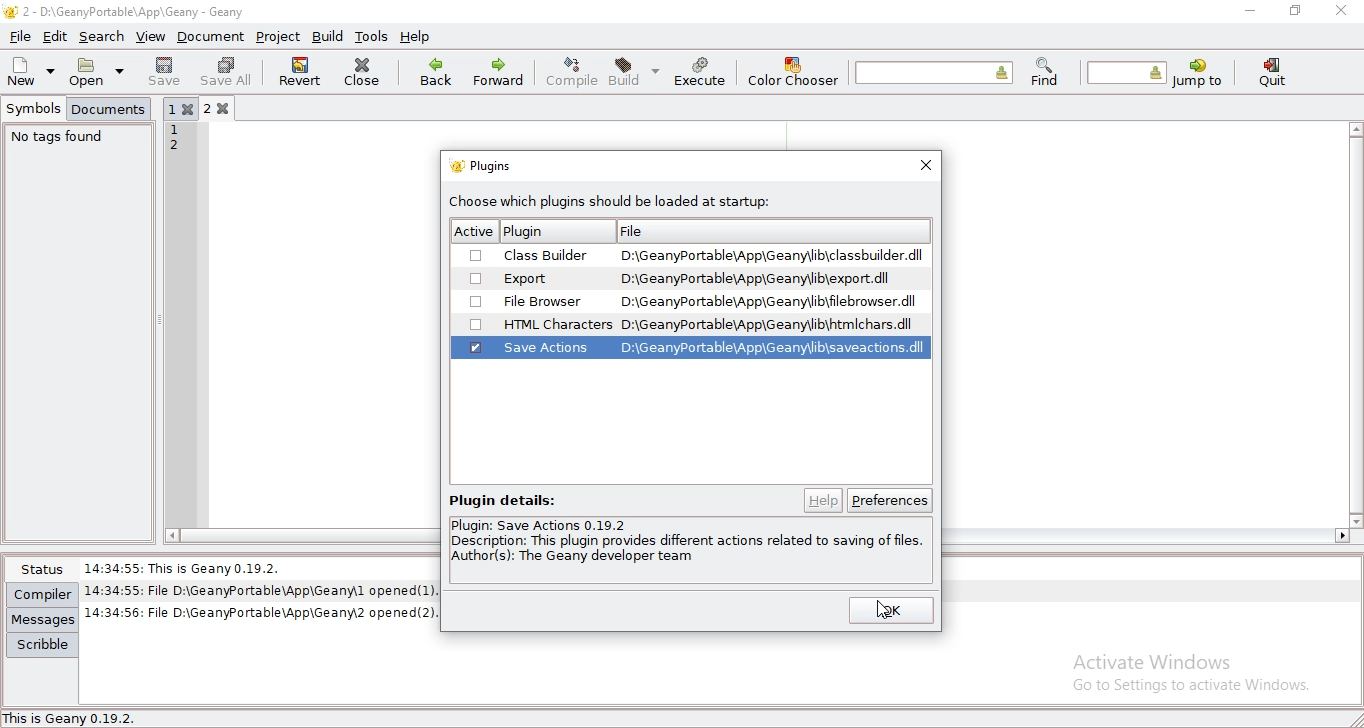 The image size is (1364, 728). Describe the element at coordinates (41, 594) in the screenshot. I see `compiler` at that location.